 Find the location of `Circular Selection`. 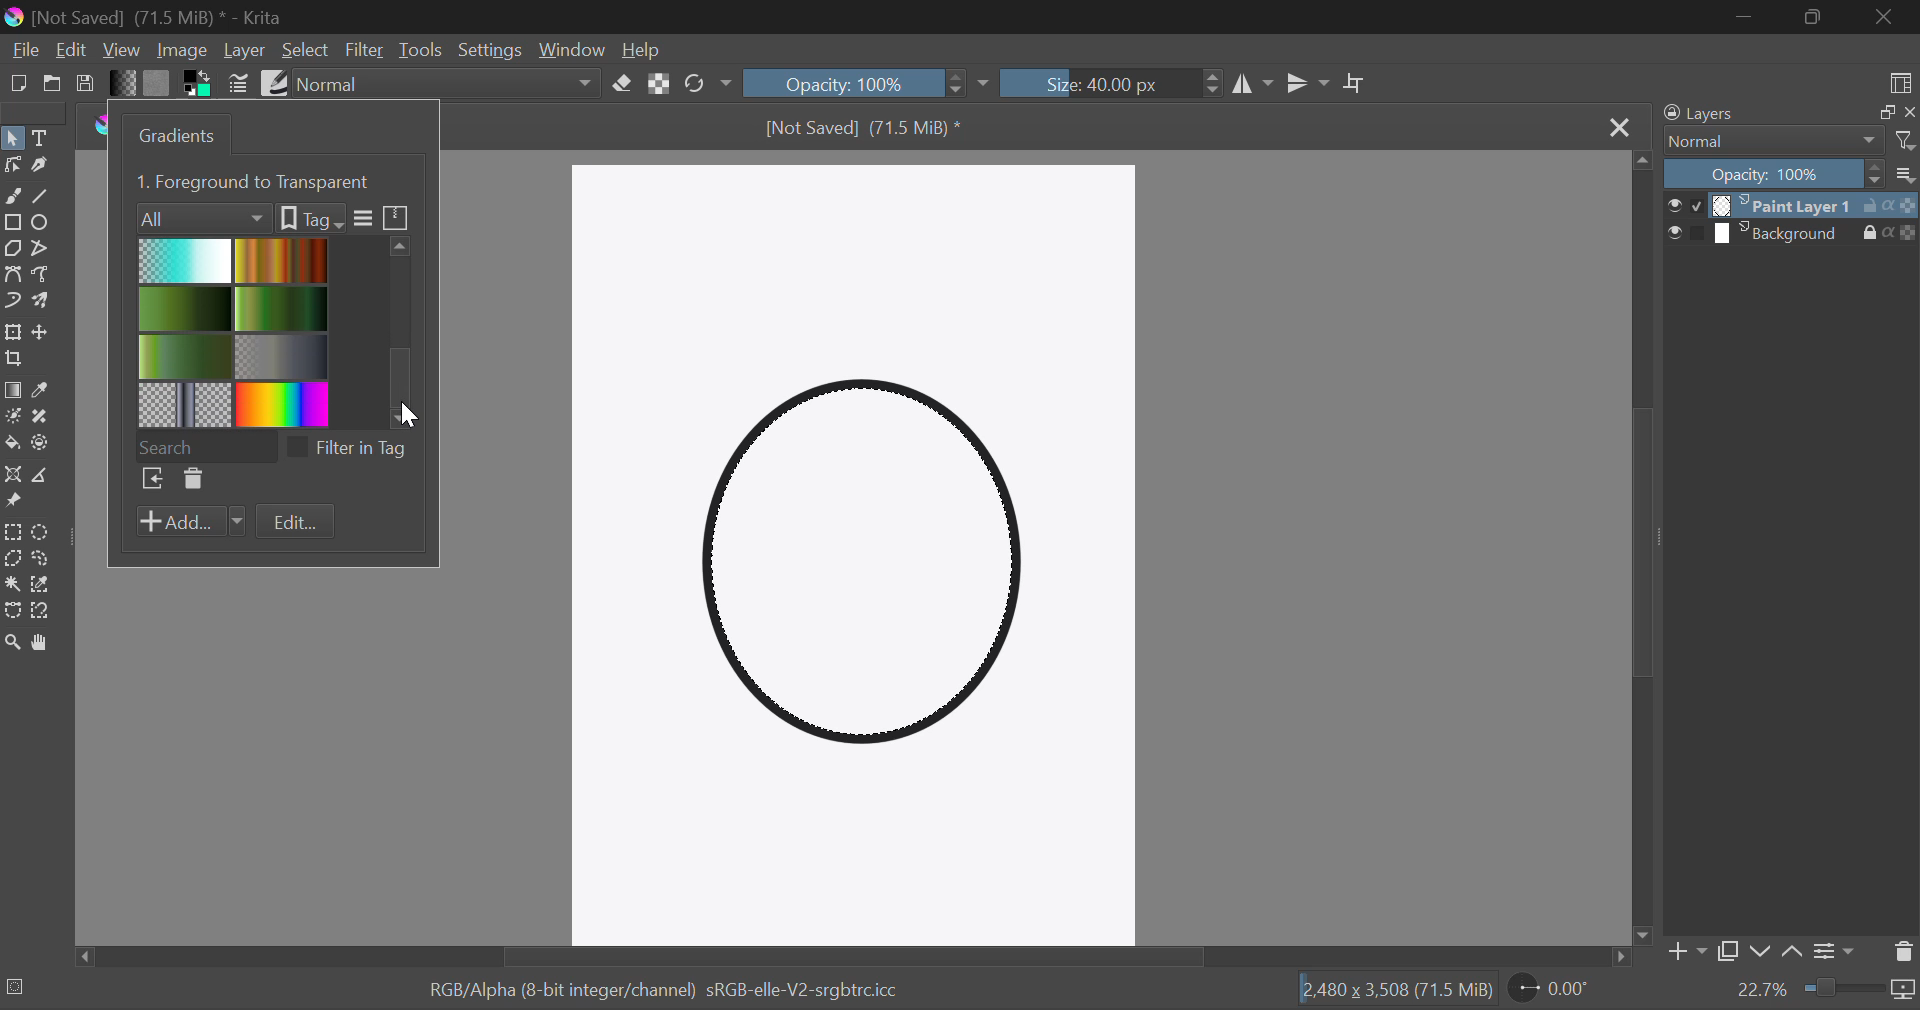

Circular Selection is located at coordinates (45, 530).